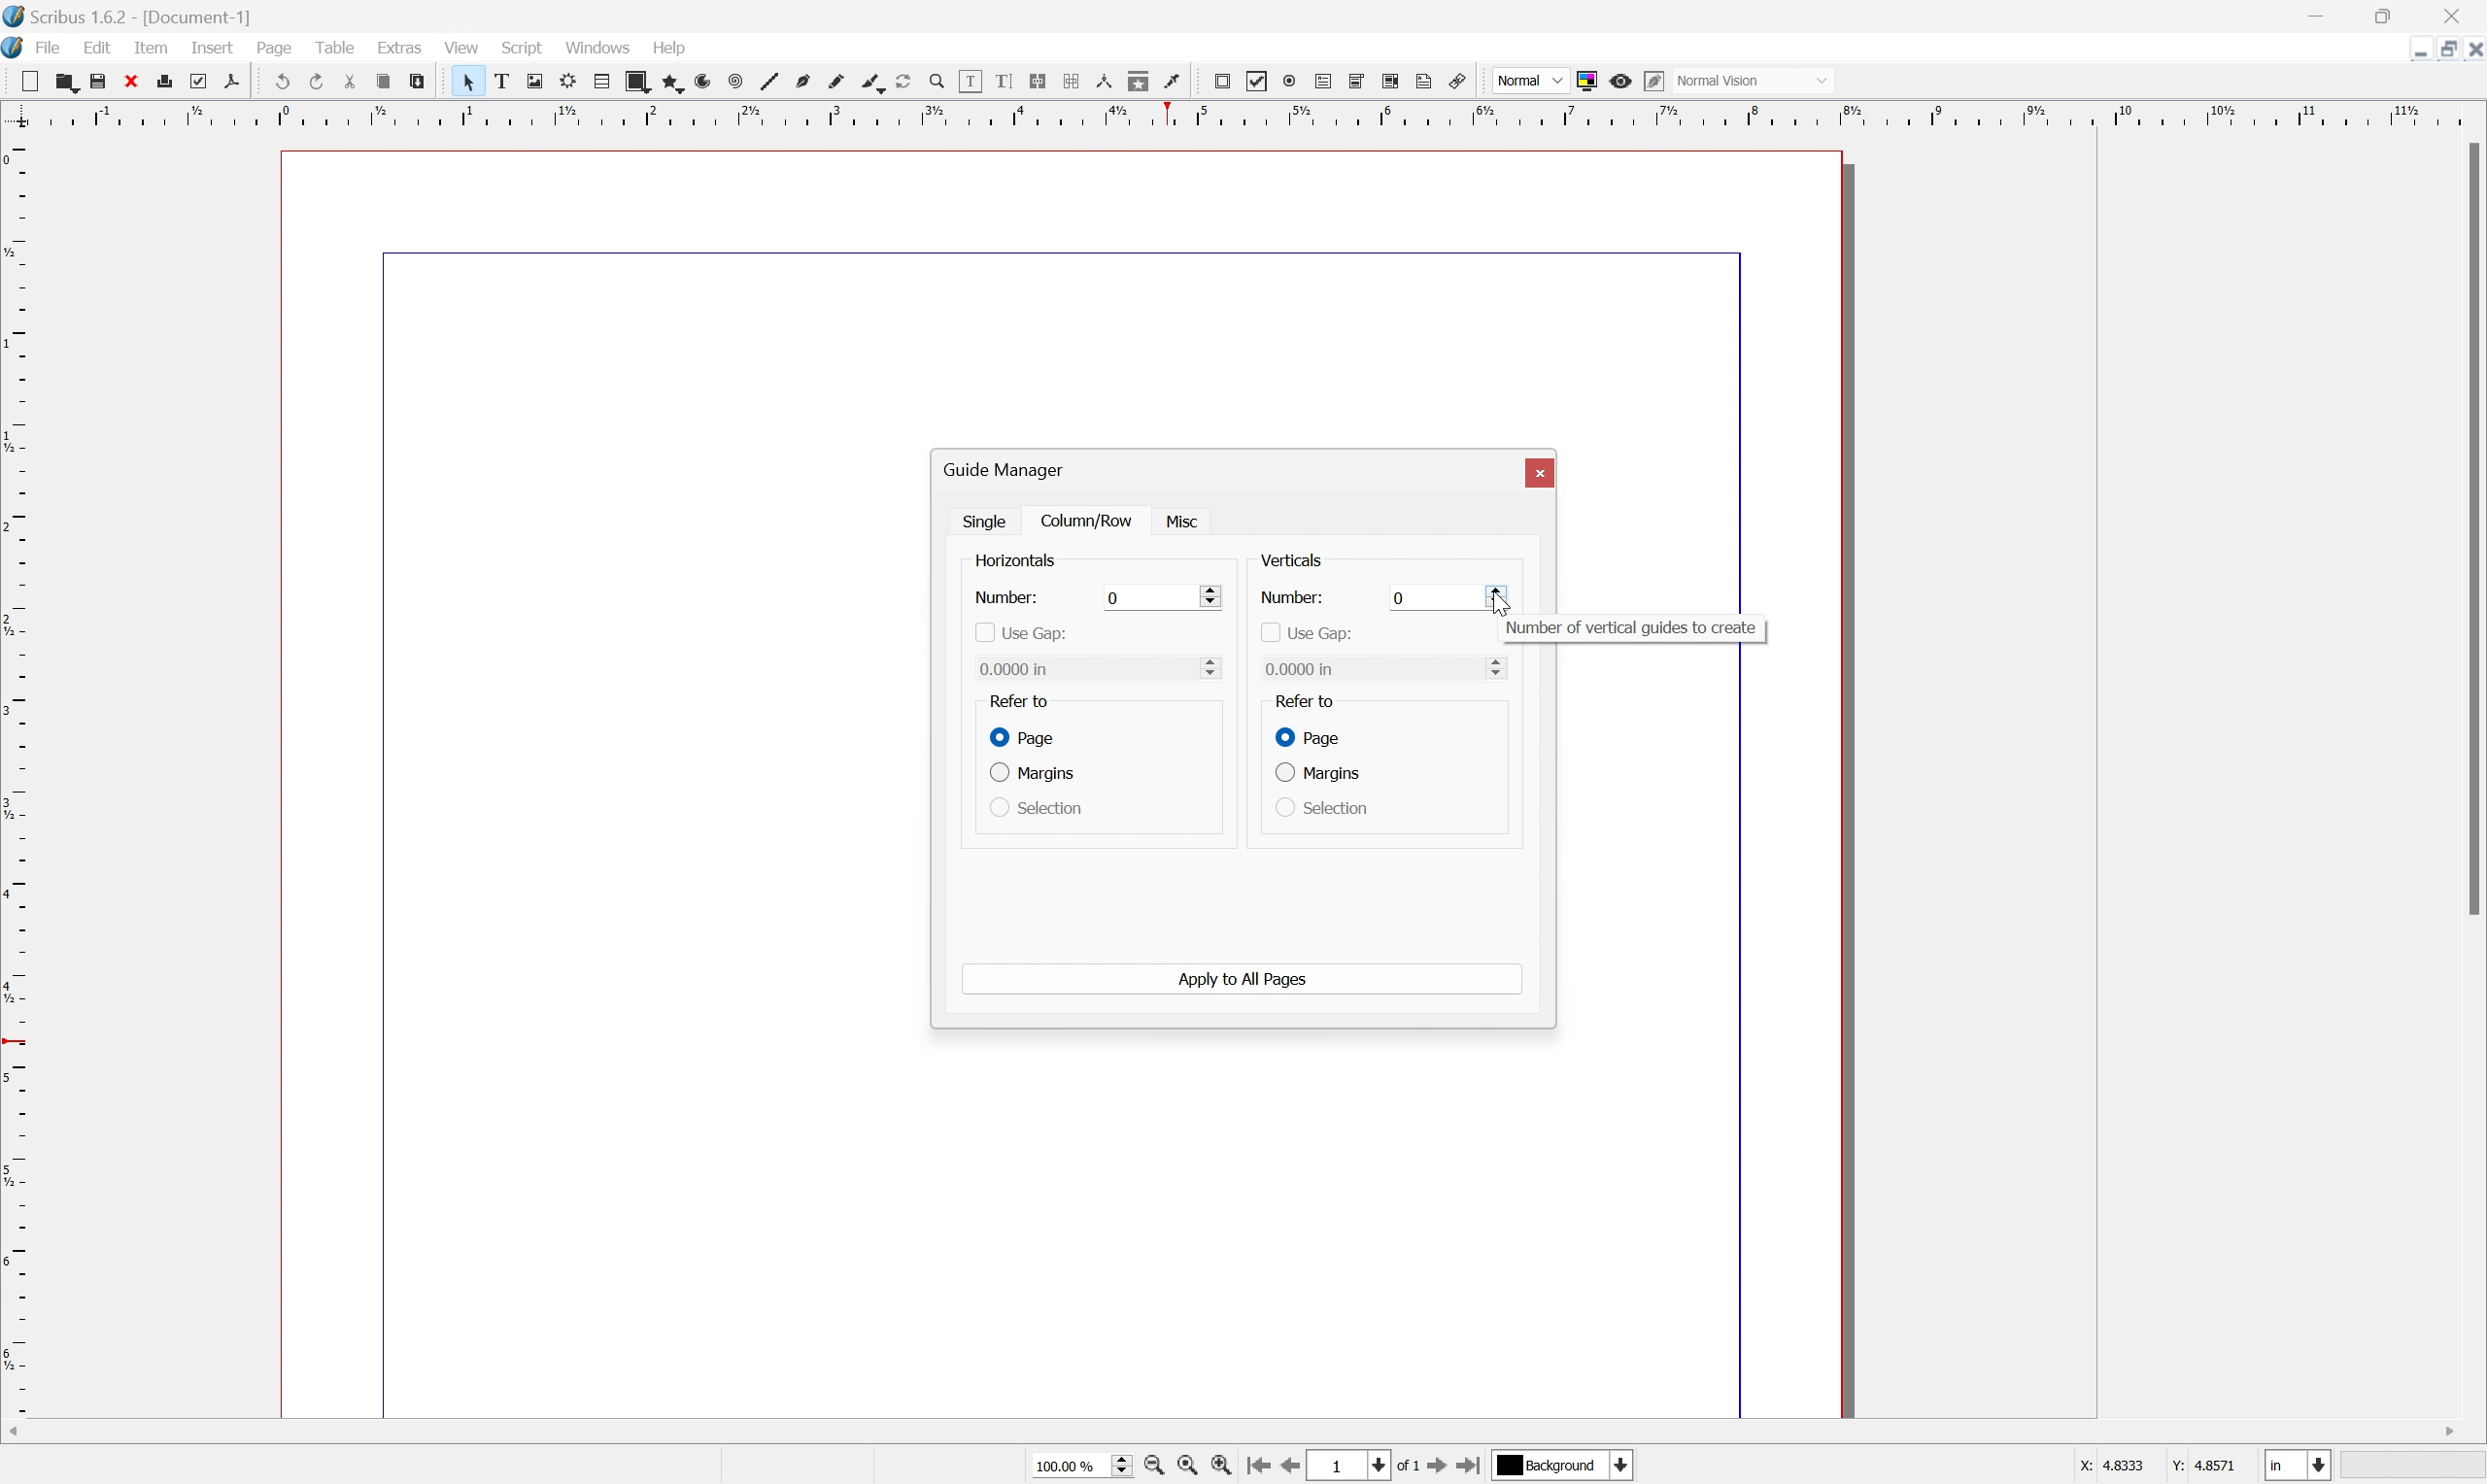 The image size is (2487, 1484). Describe the element at coordinates (1541, 474) in the screenshot. I see `Close` at that location.